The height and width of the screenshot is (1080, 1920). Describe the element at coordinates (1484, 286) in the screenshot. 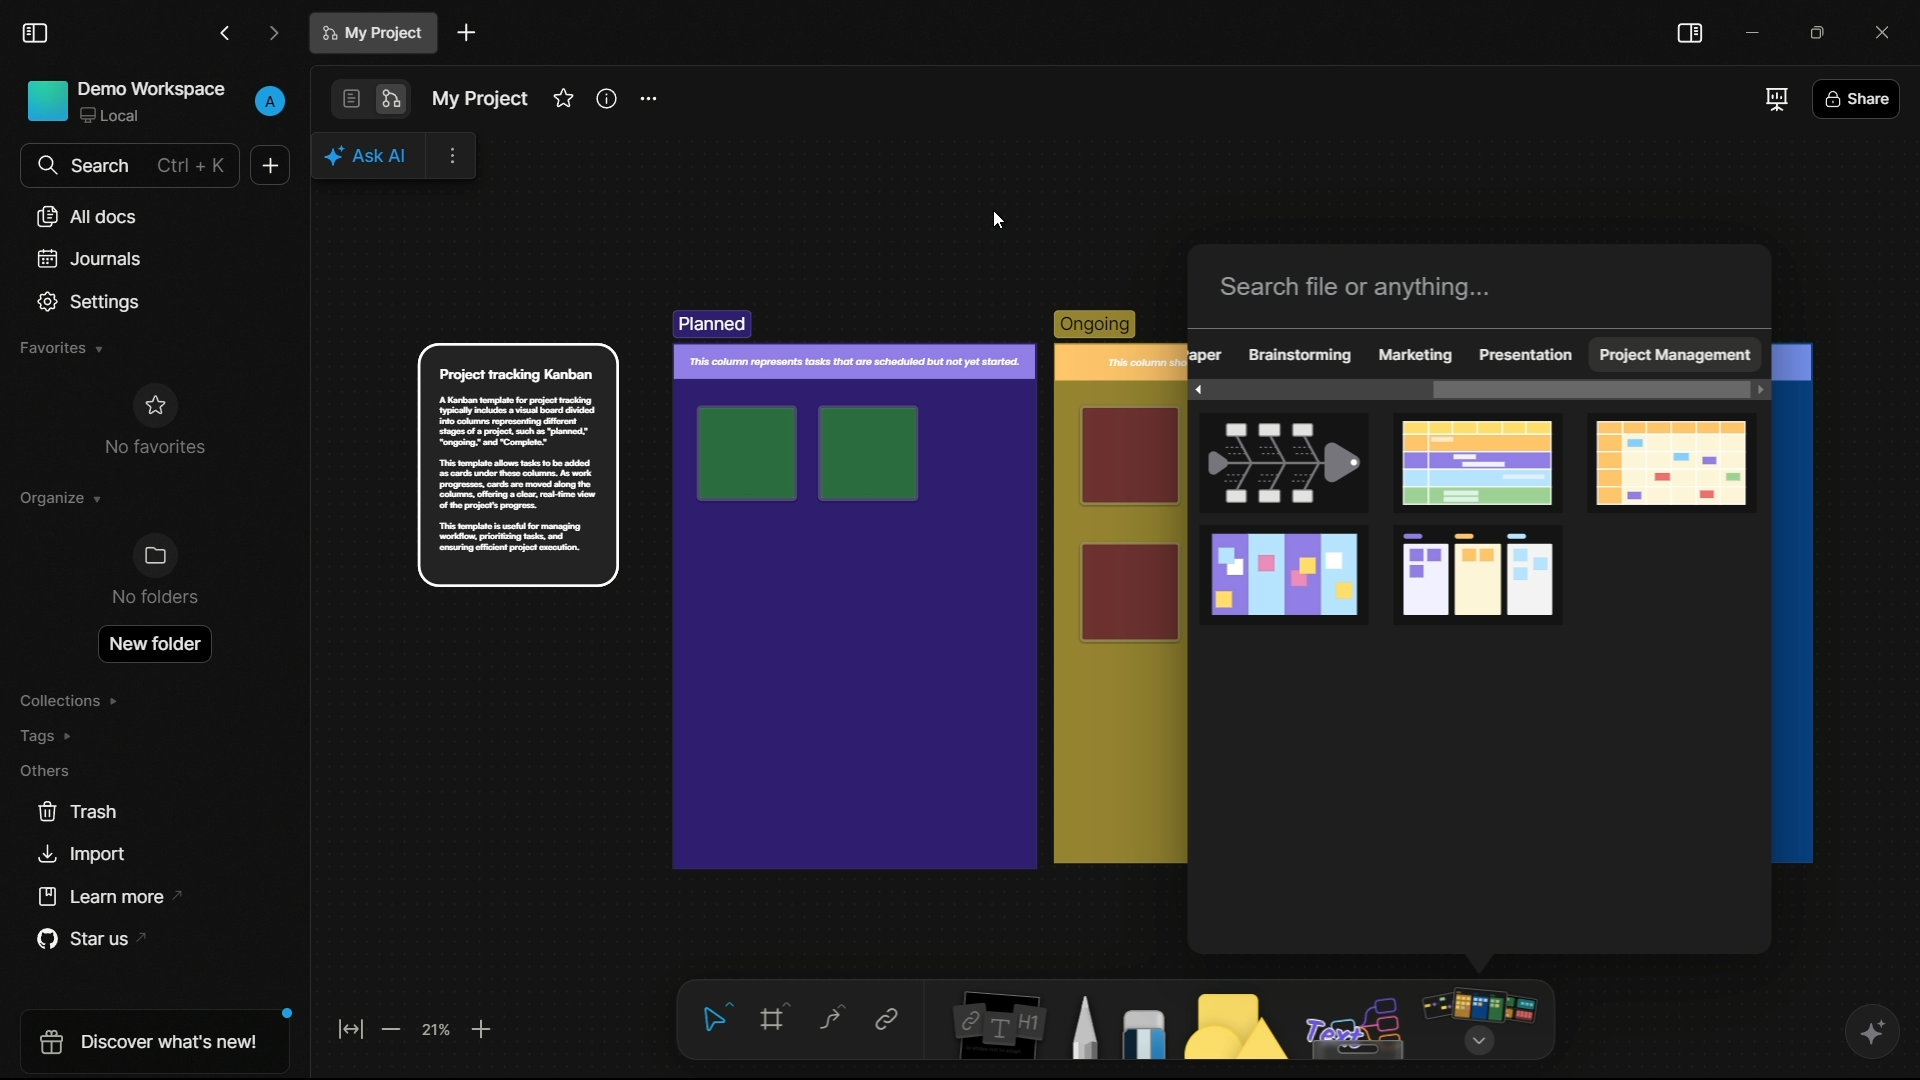

I see `search bar` at that location.